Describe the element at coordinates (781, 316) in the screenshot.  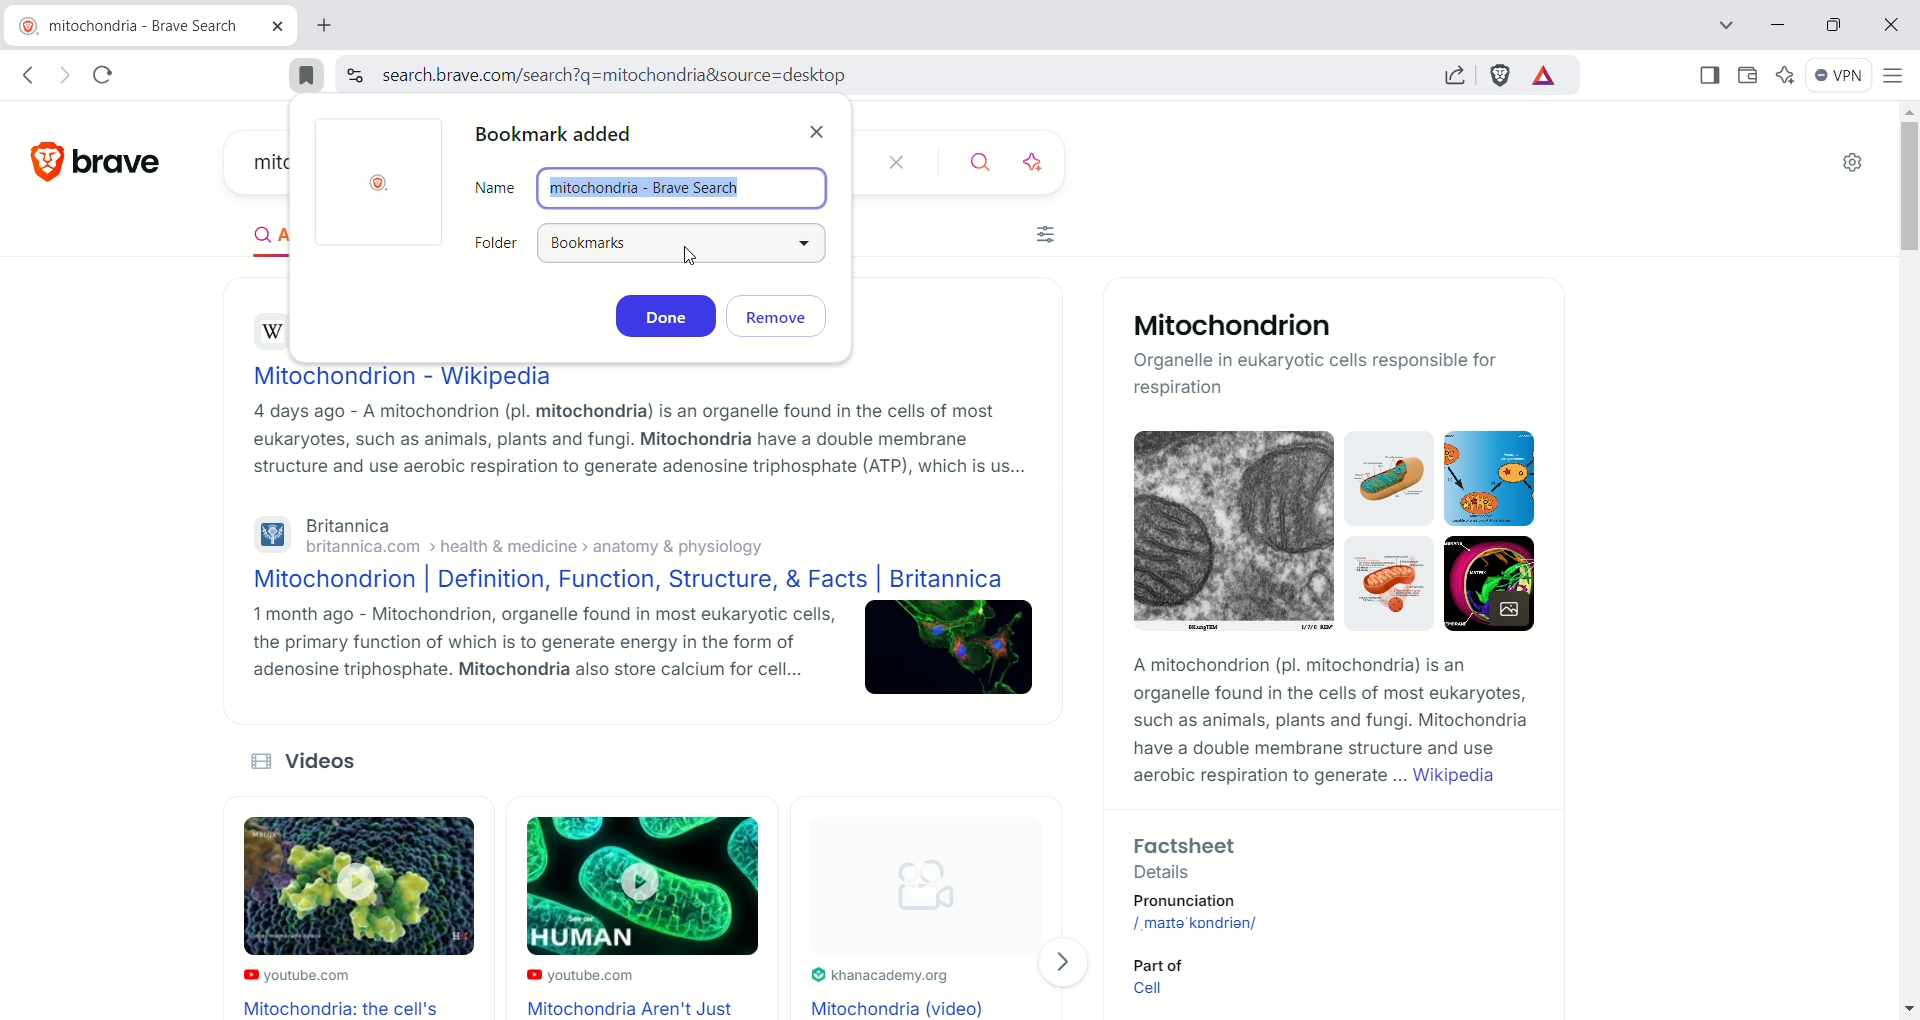
I see `remove` at that location.